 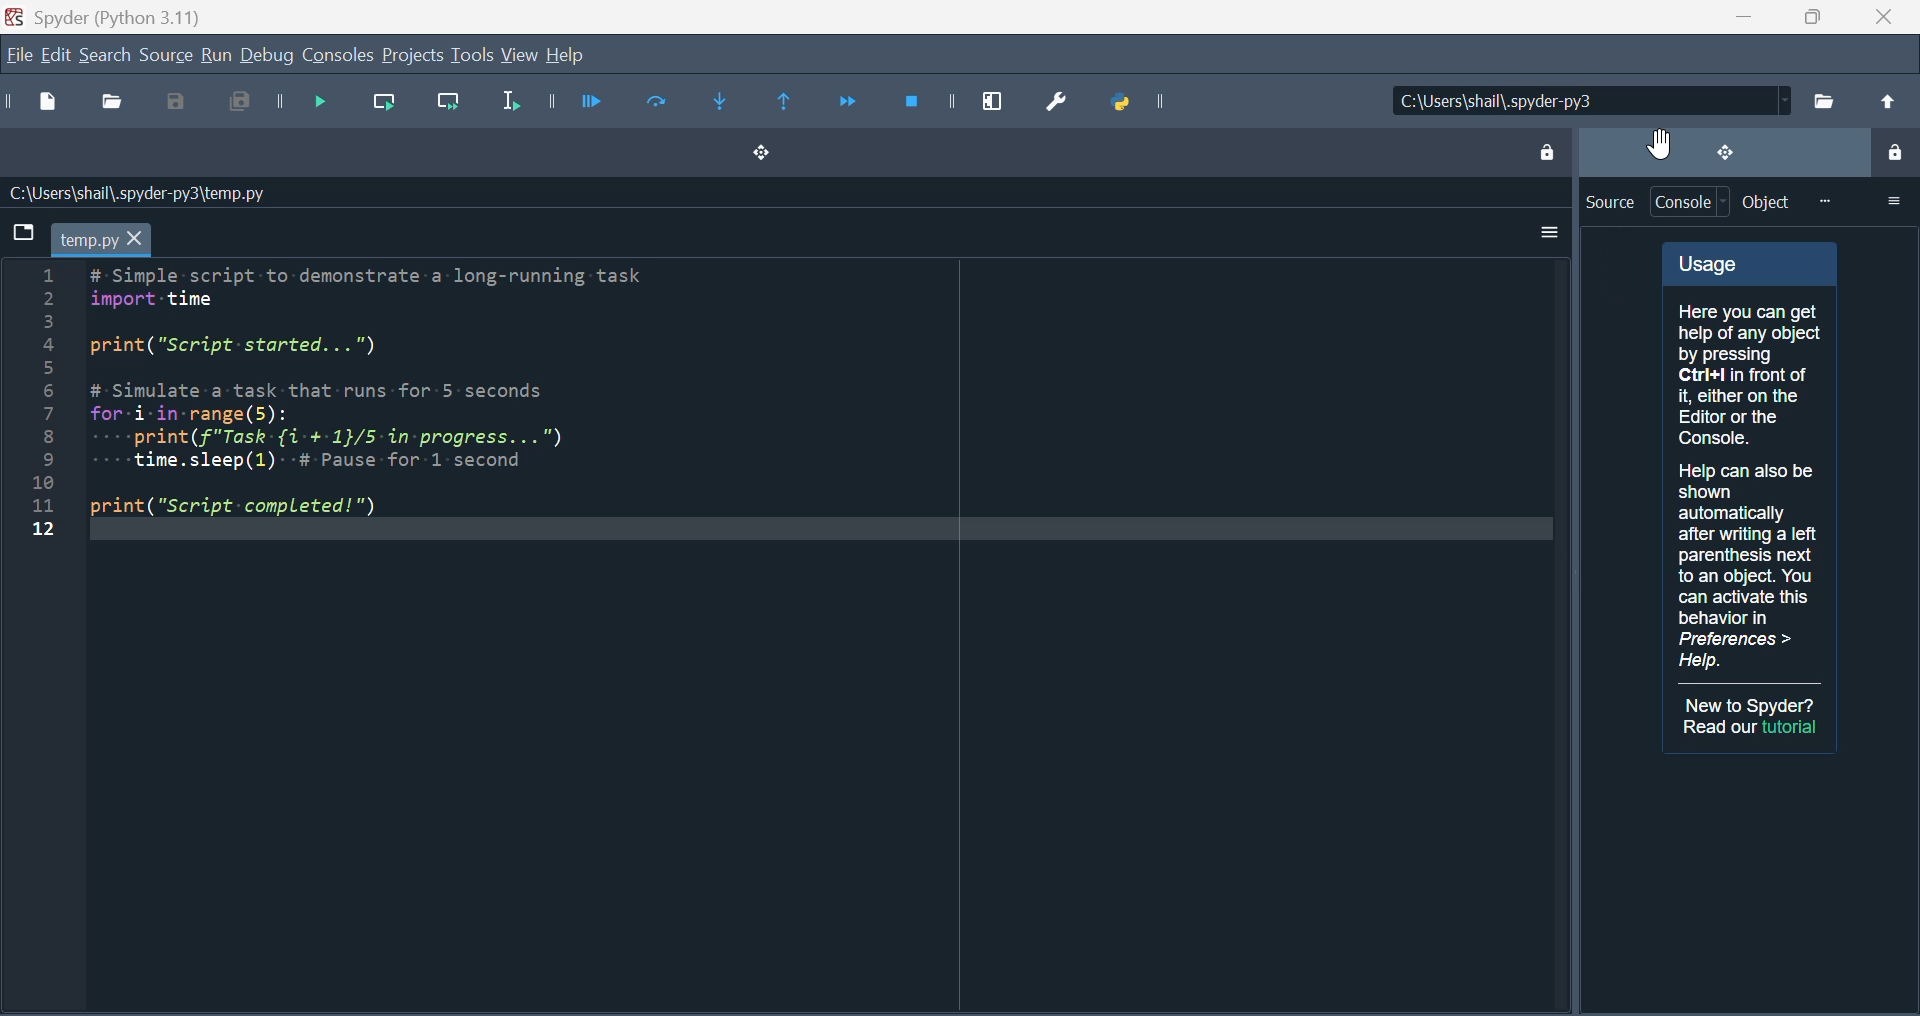 What do you see at coordinates (268, 57) in the screenshot?
I see `Debug` at bounding box center [268, 57].